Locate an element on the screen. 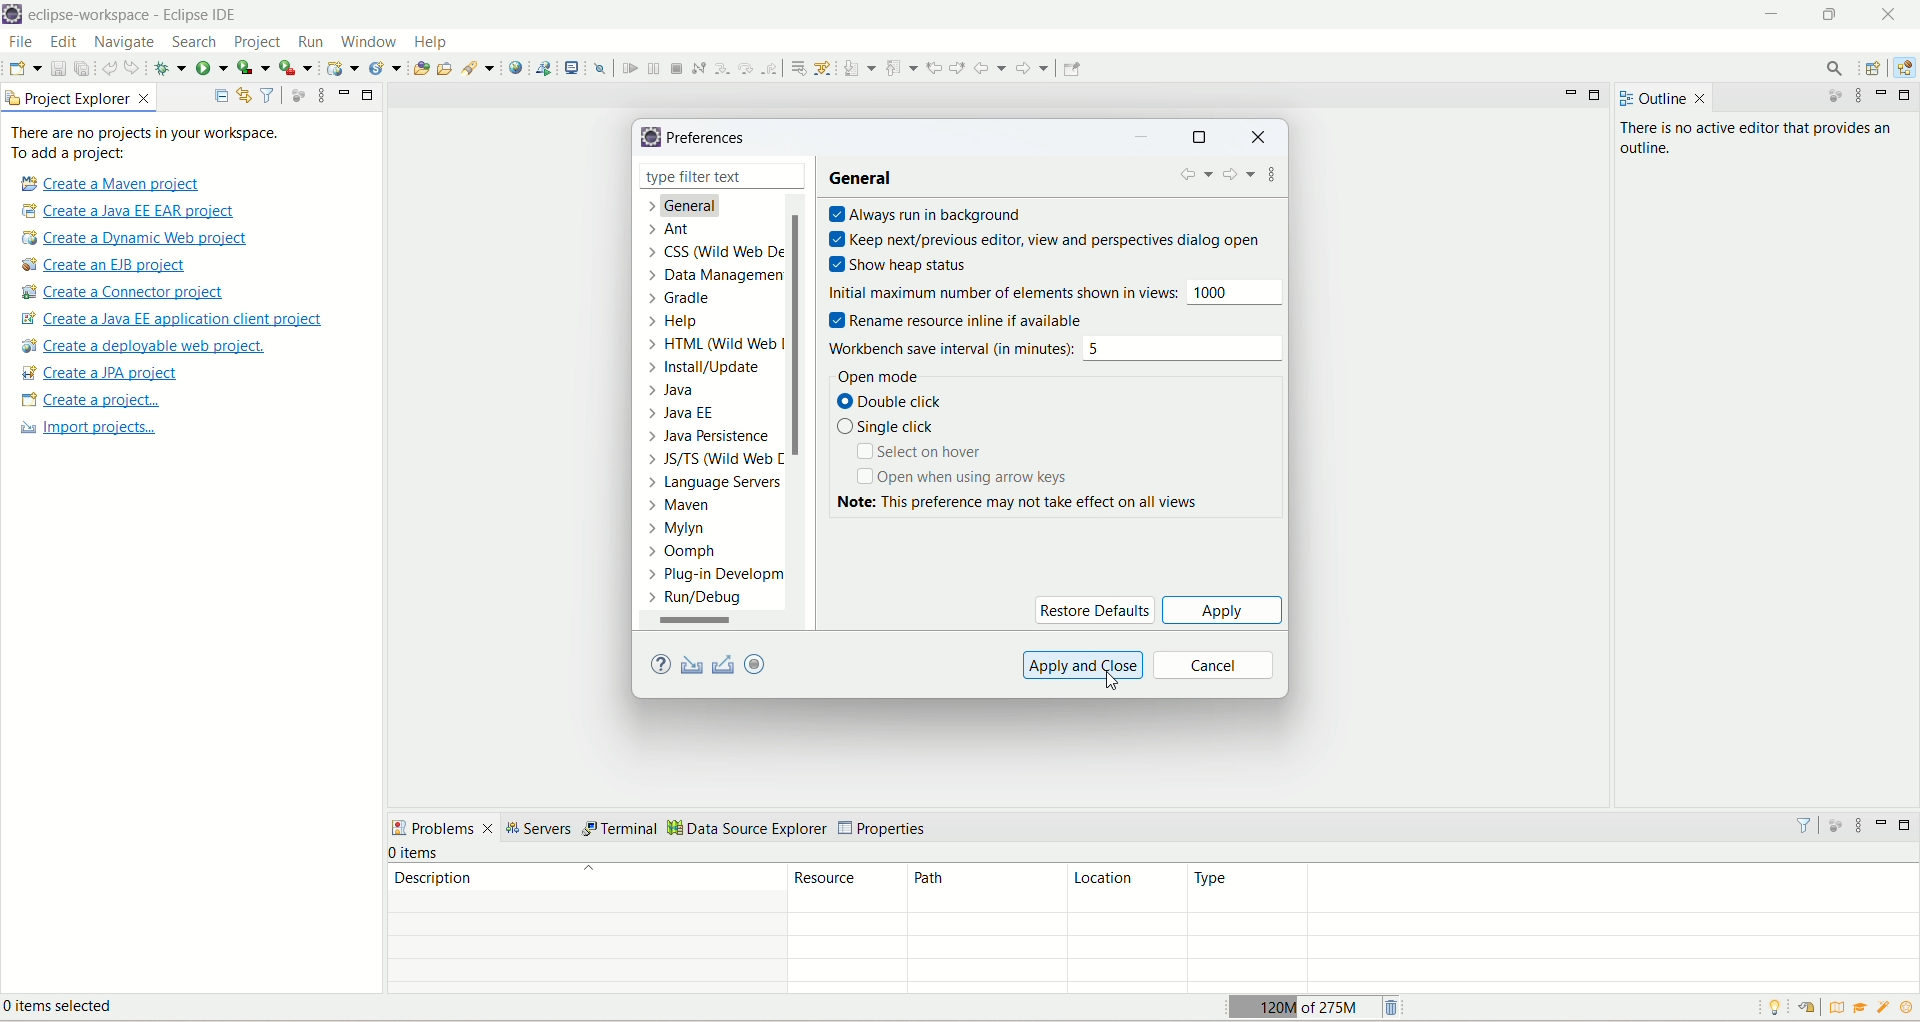  terminal is located at coordinates (622, 830).